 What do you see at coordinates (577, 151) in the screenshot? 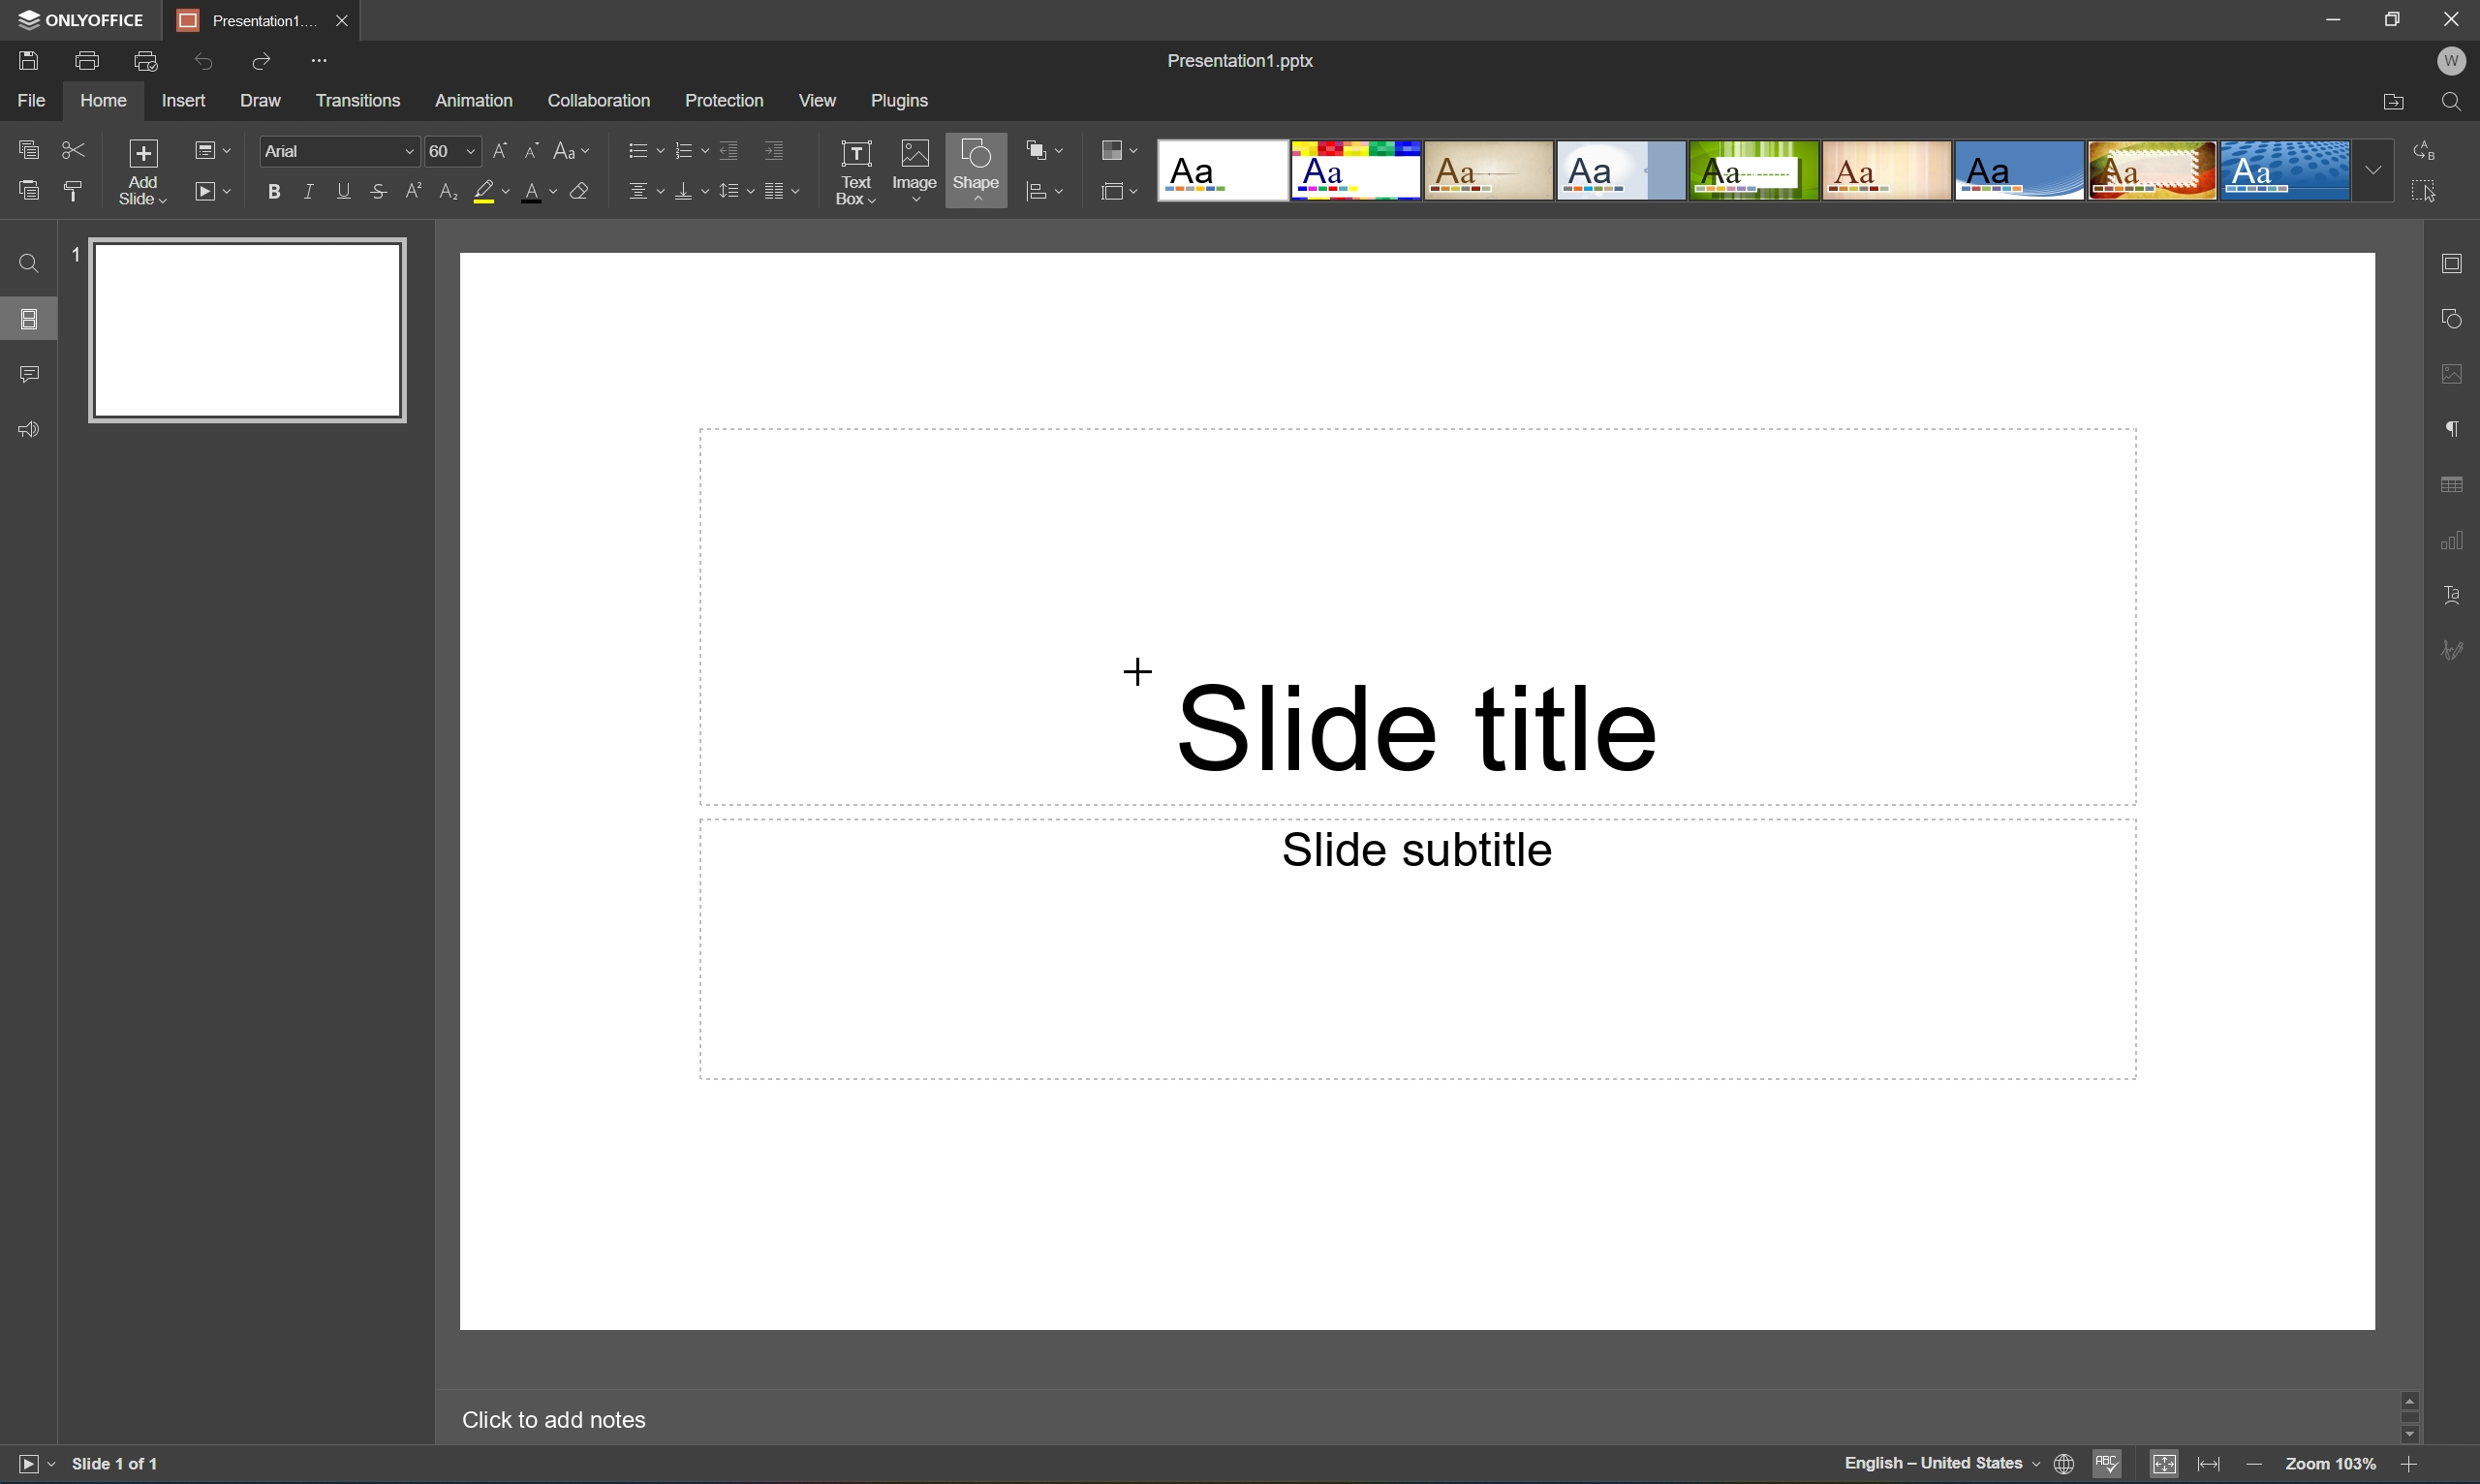
I see `Change case` at bounding box center [577, 151].